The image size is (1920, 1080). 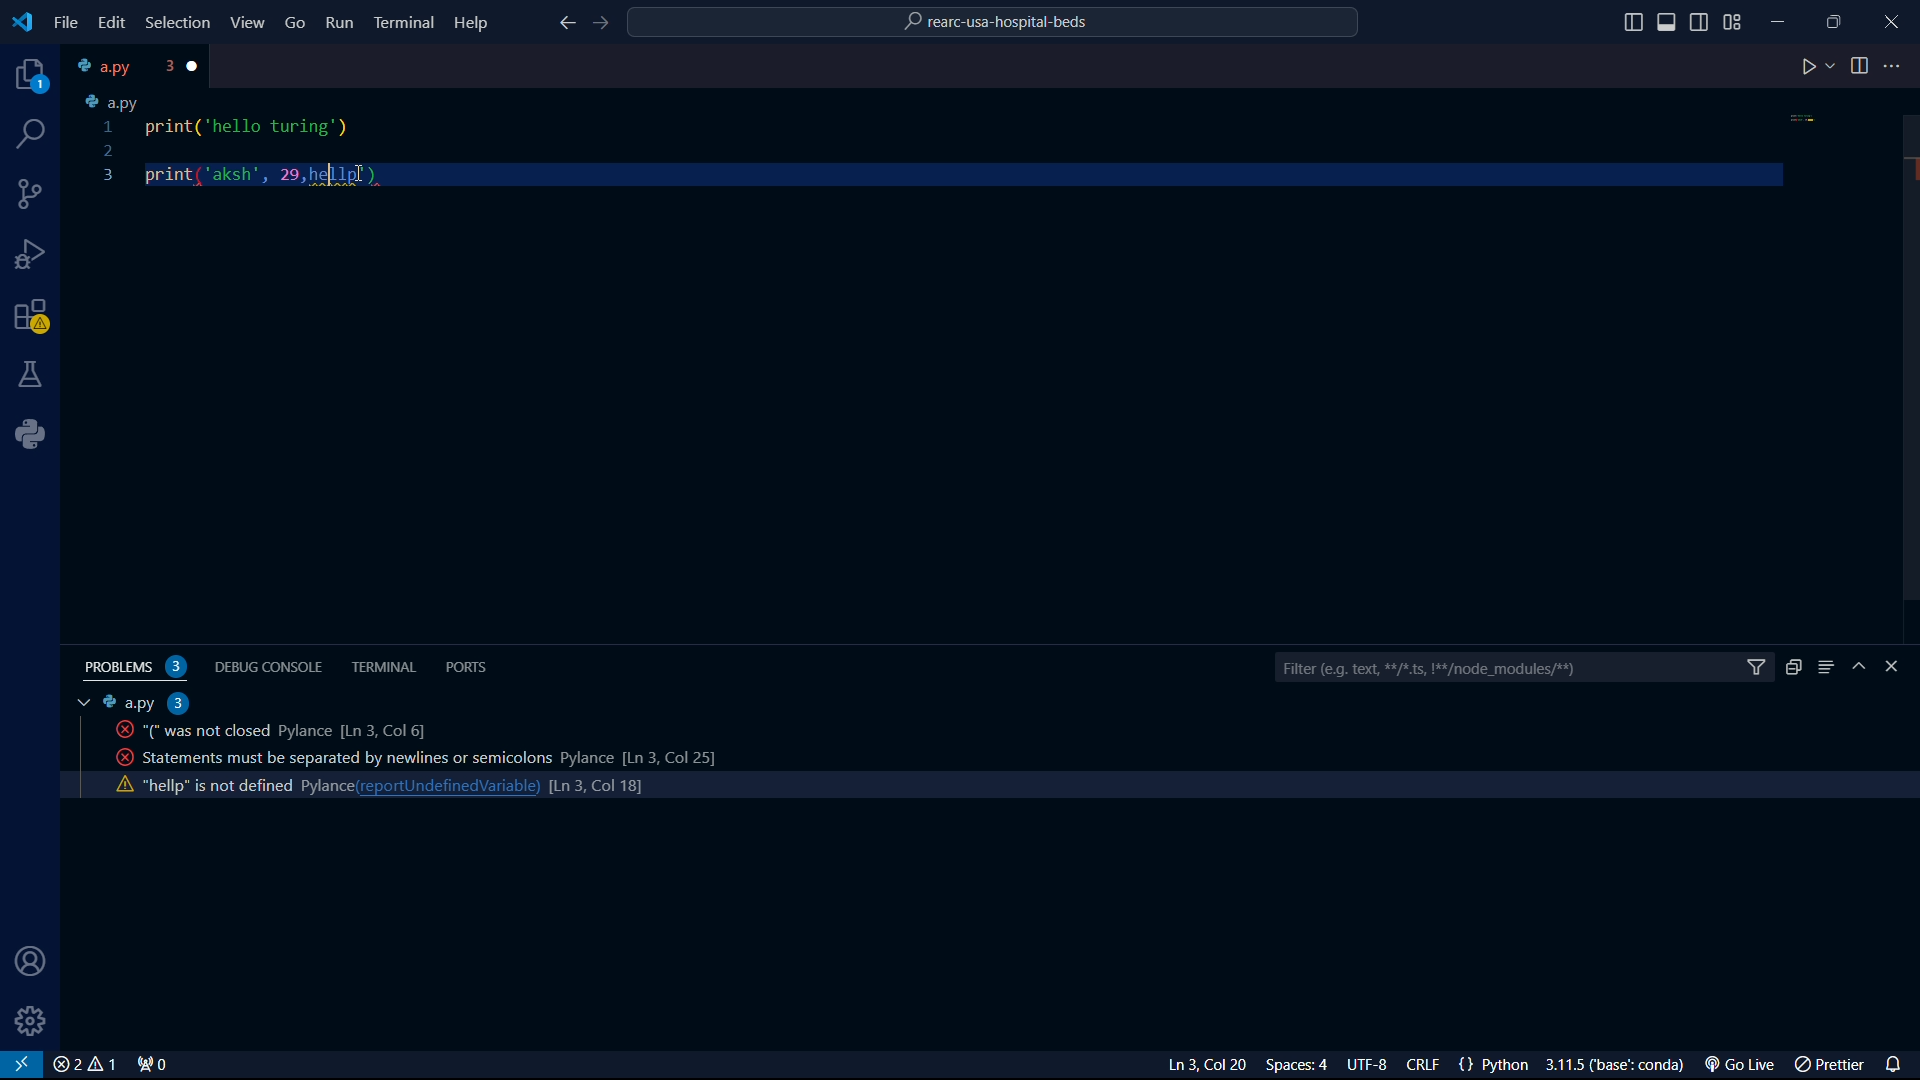 I want to click on notifications, so click(x=1898, y=1062).